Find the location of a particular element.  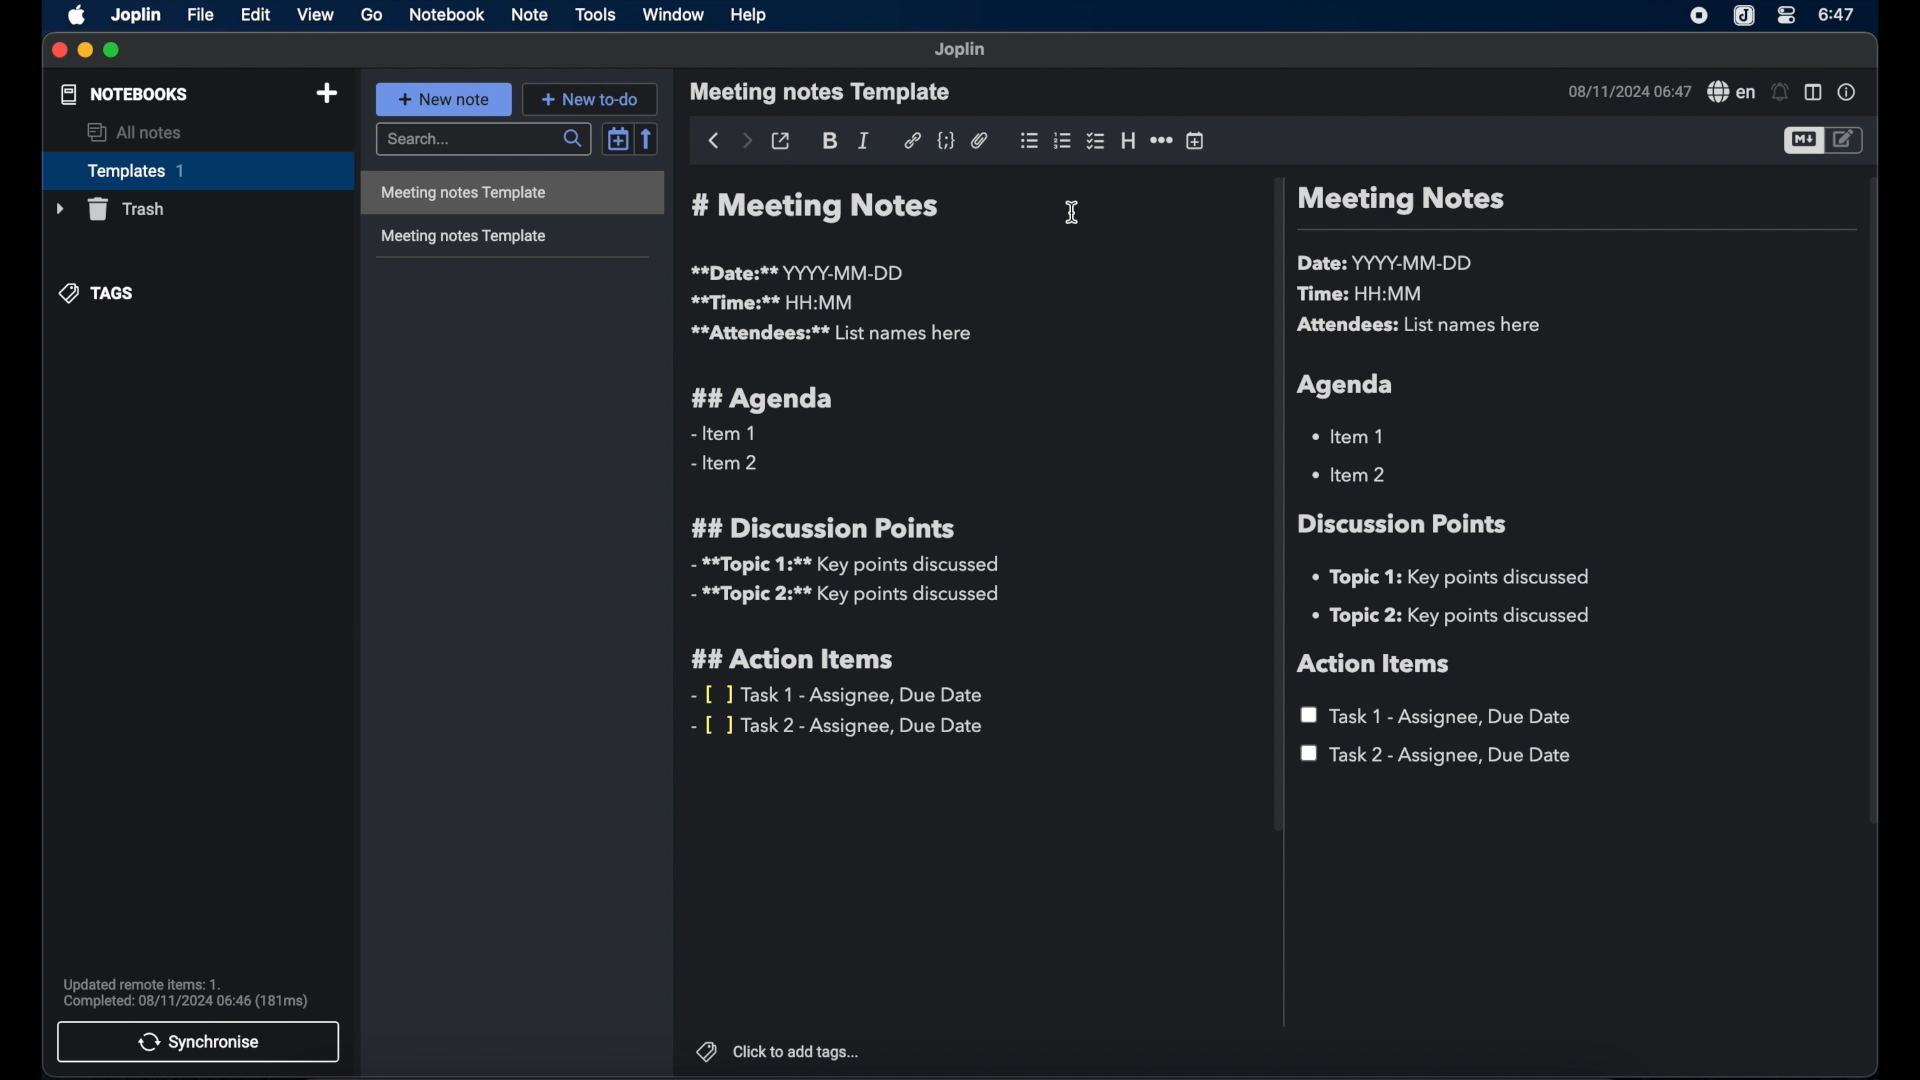

toggle sort order  field is located at coordinates (615, 141).